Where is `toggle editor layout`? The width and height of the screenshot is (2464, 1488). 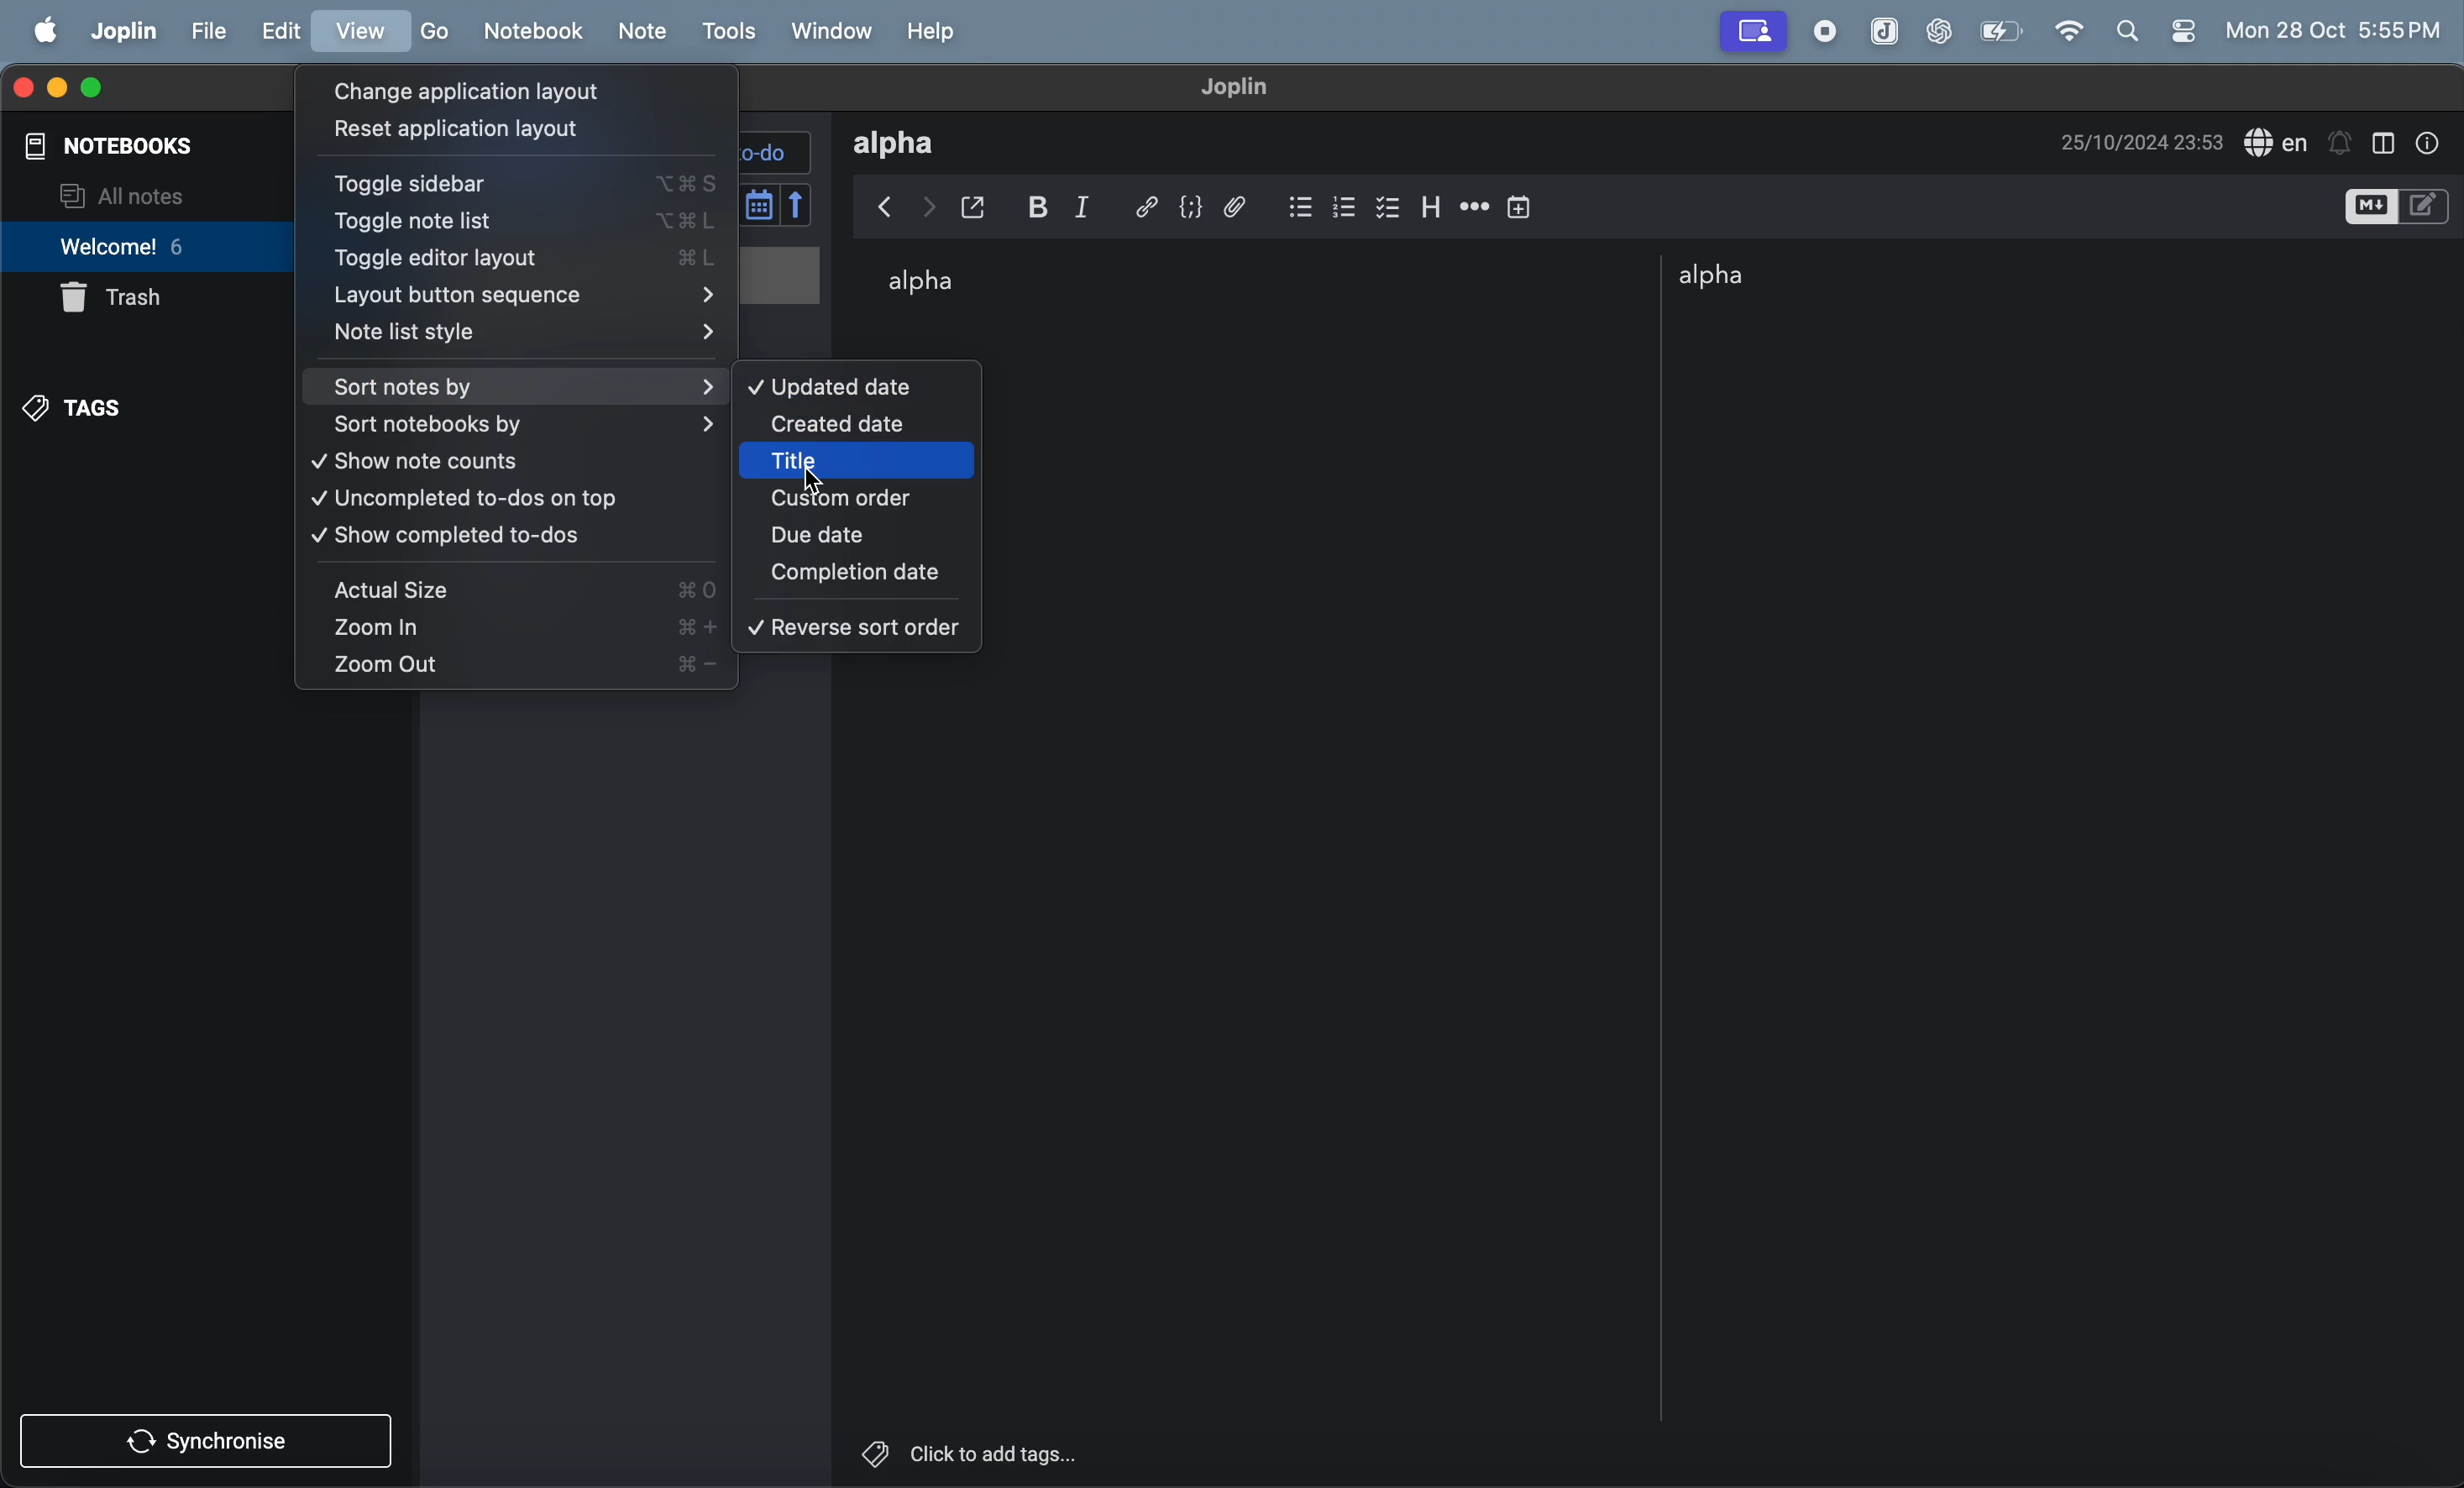
toggle editor layout is located at coordinates (2386, 140).